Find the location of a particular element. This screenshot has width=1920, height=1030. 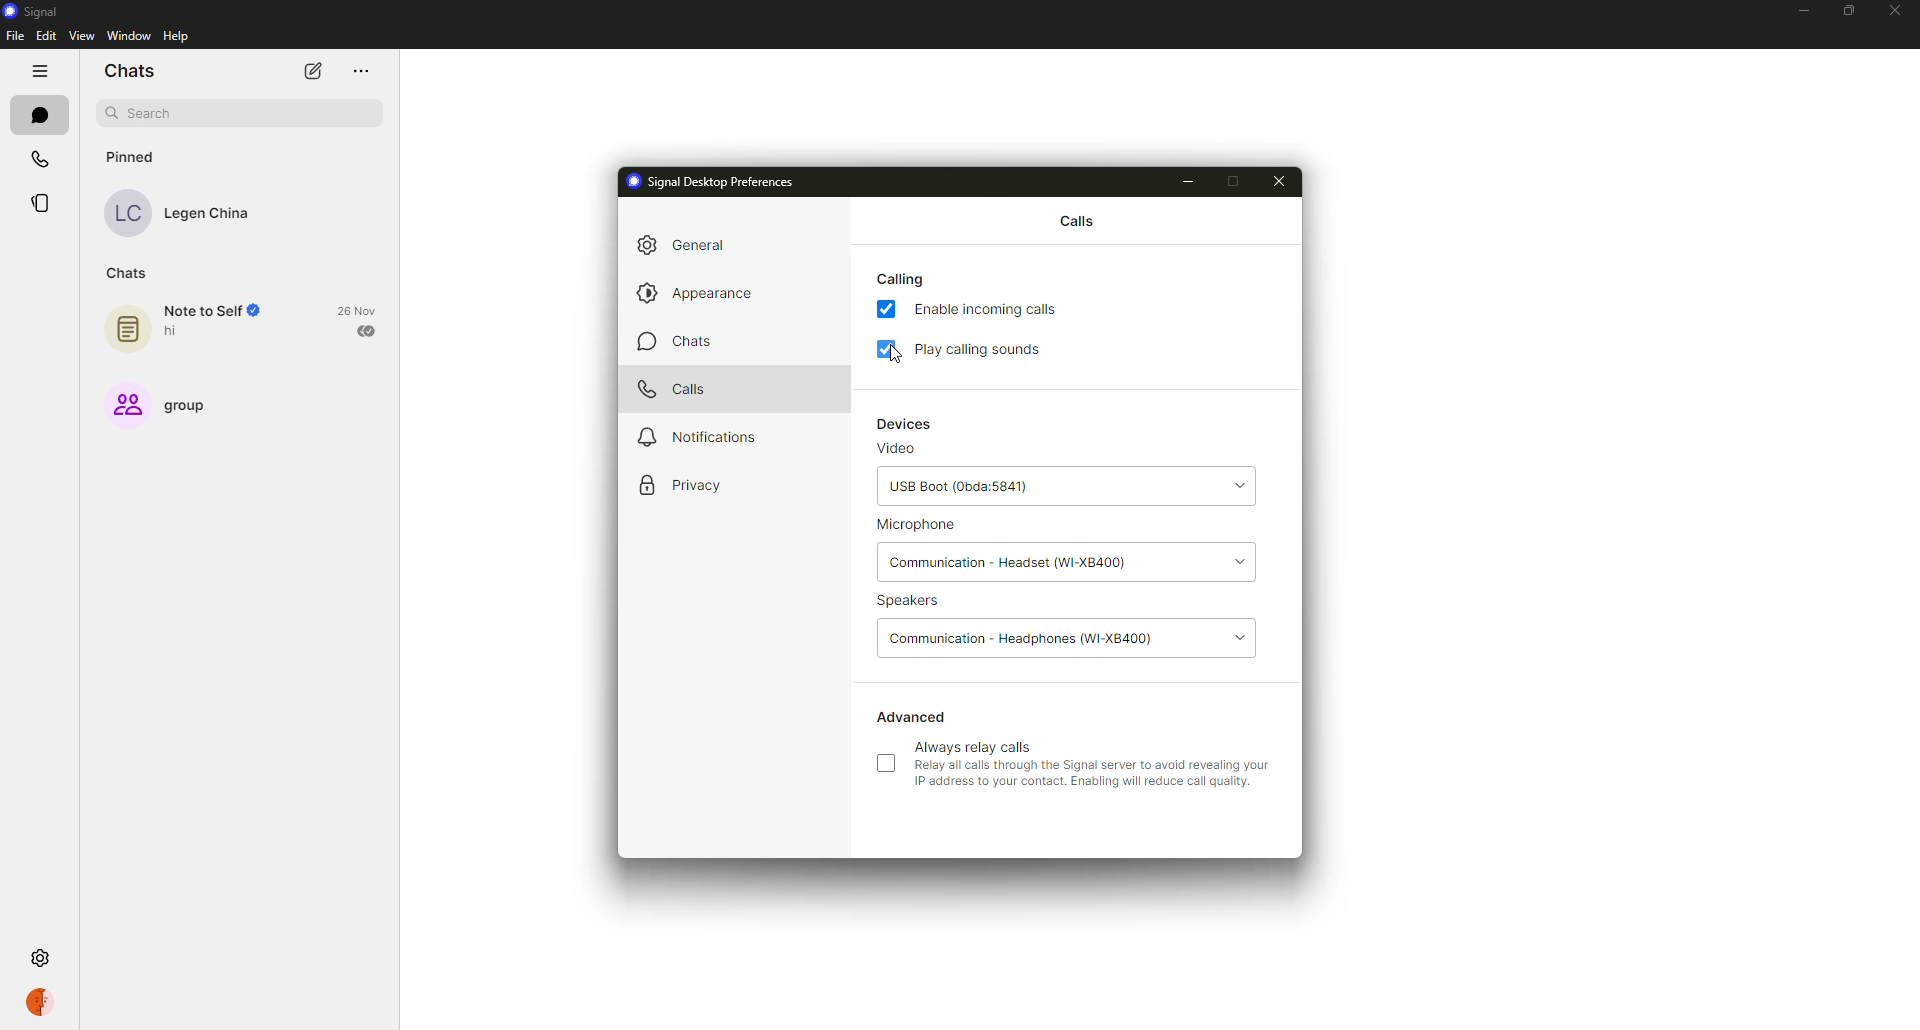

advanced is located at coordinates (915, 717).